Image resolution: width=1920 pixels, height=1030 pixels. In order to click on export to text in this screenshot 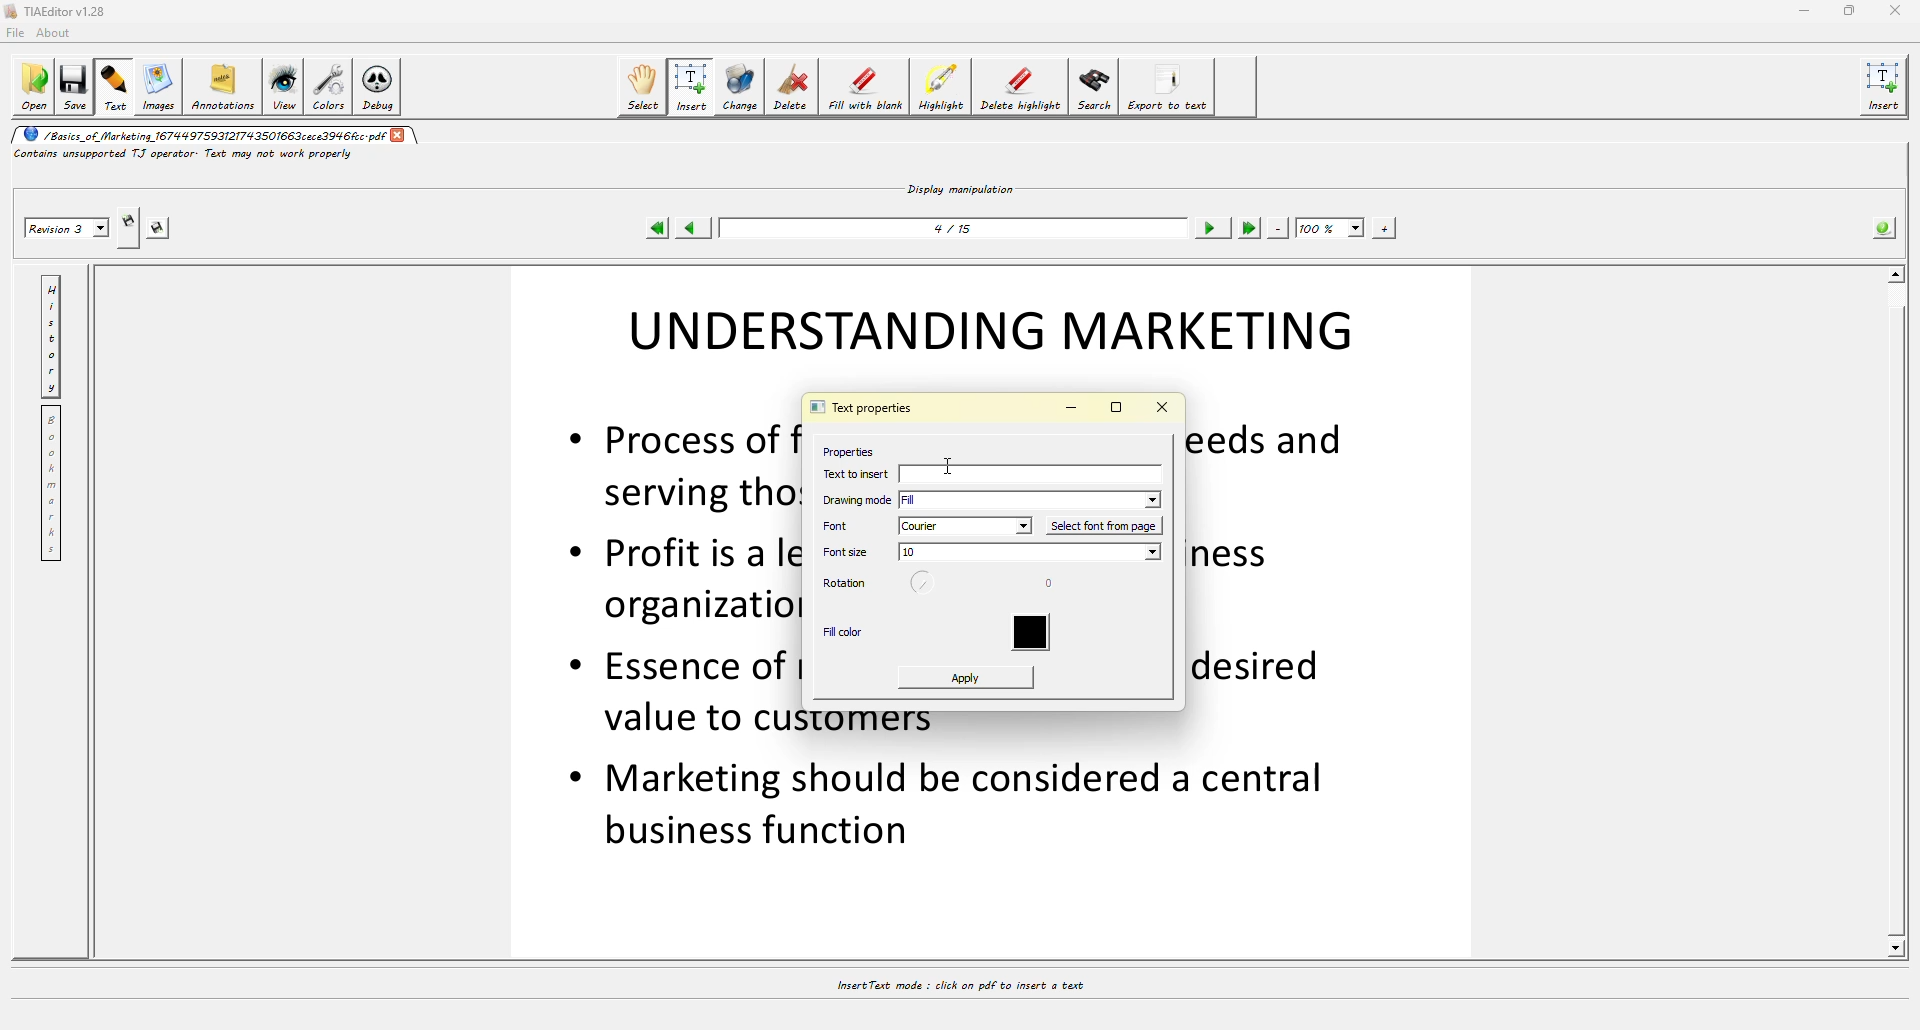, I will do `click(1171, 88)`.